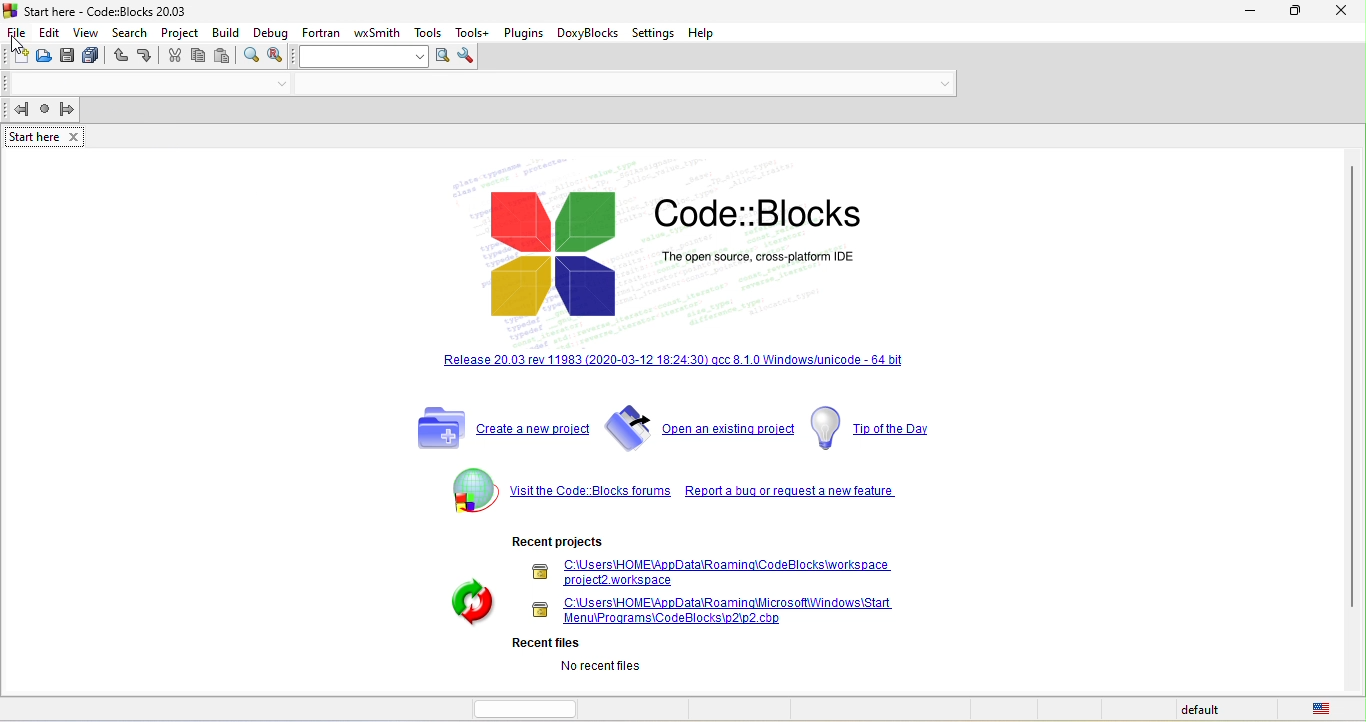 The height and width of the screenshot is (722, 1366). I want to click on wxsmith, so click(379, 30).